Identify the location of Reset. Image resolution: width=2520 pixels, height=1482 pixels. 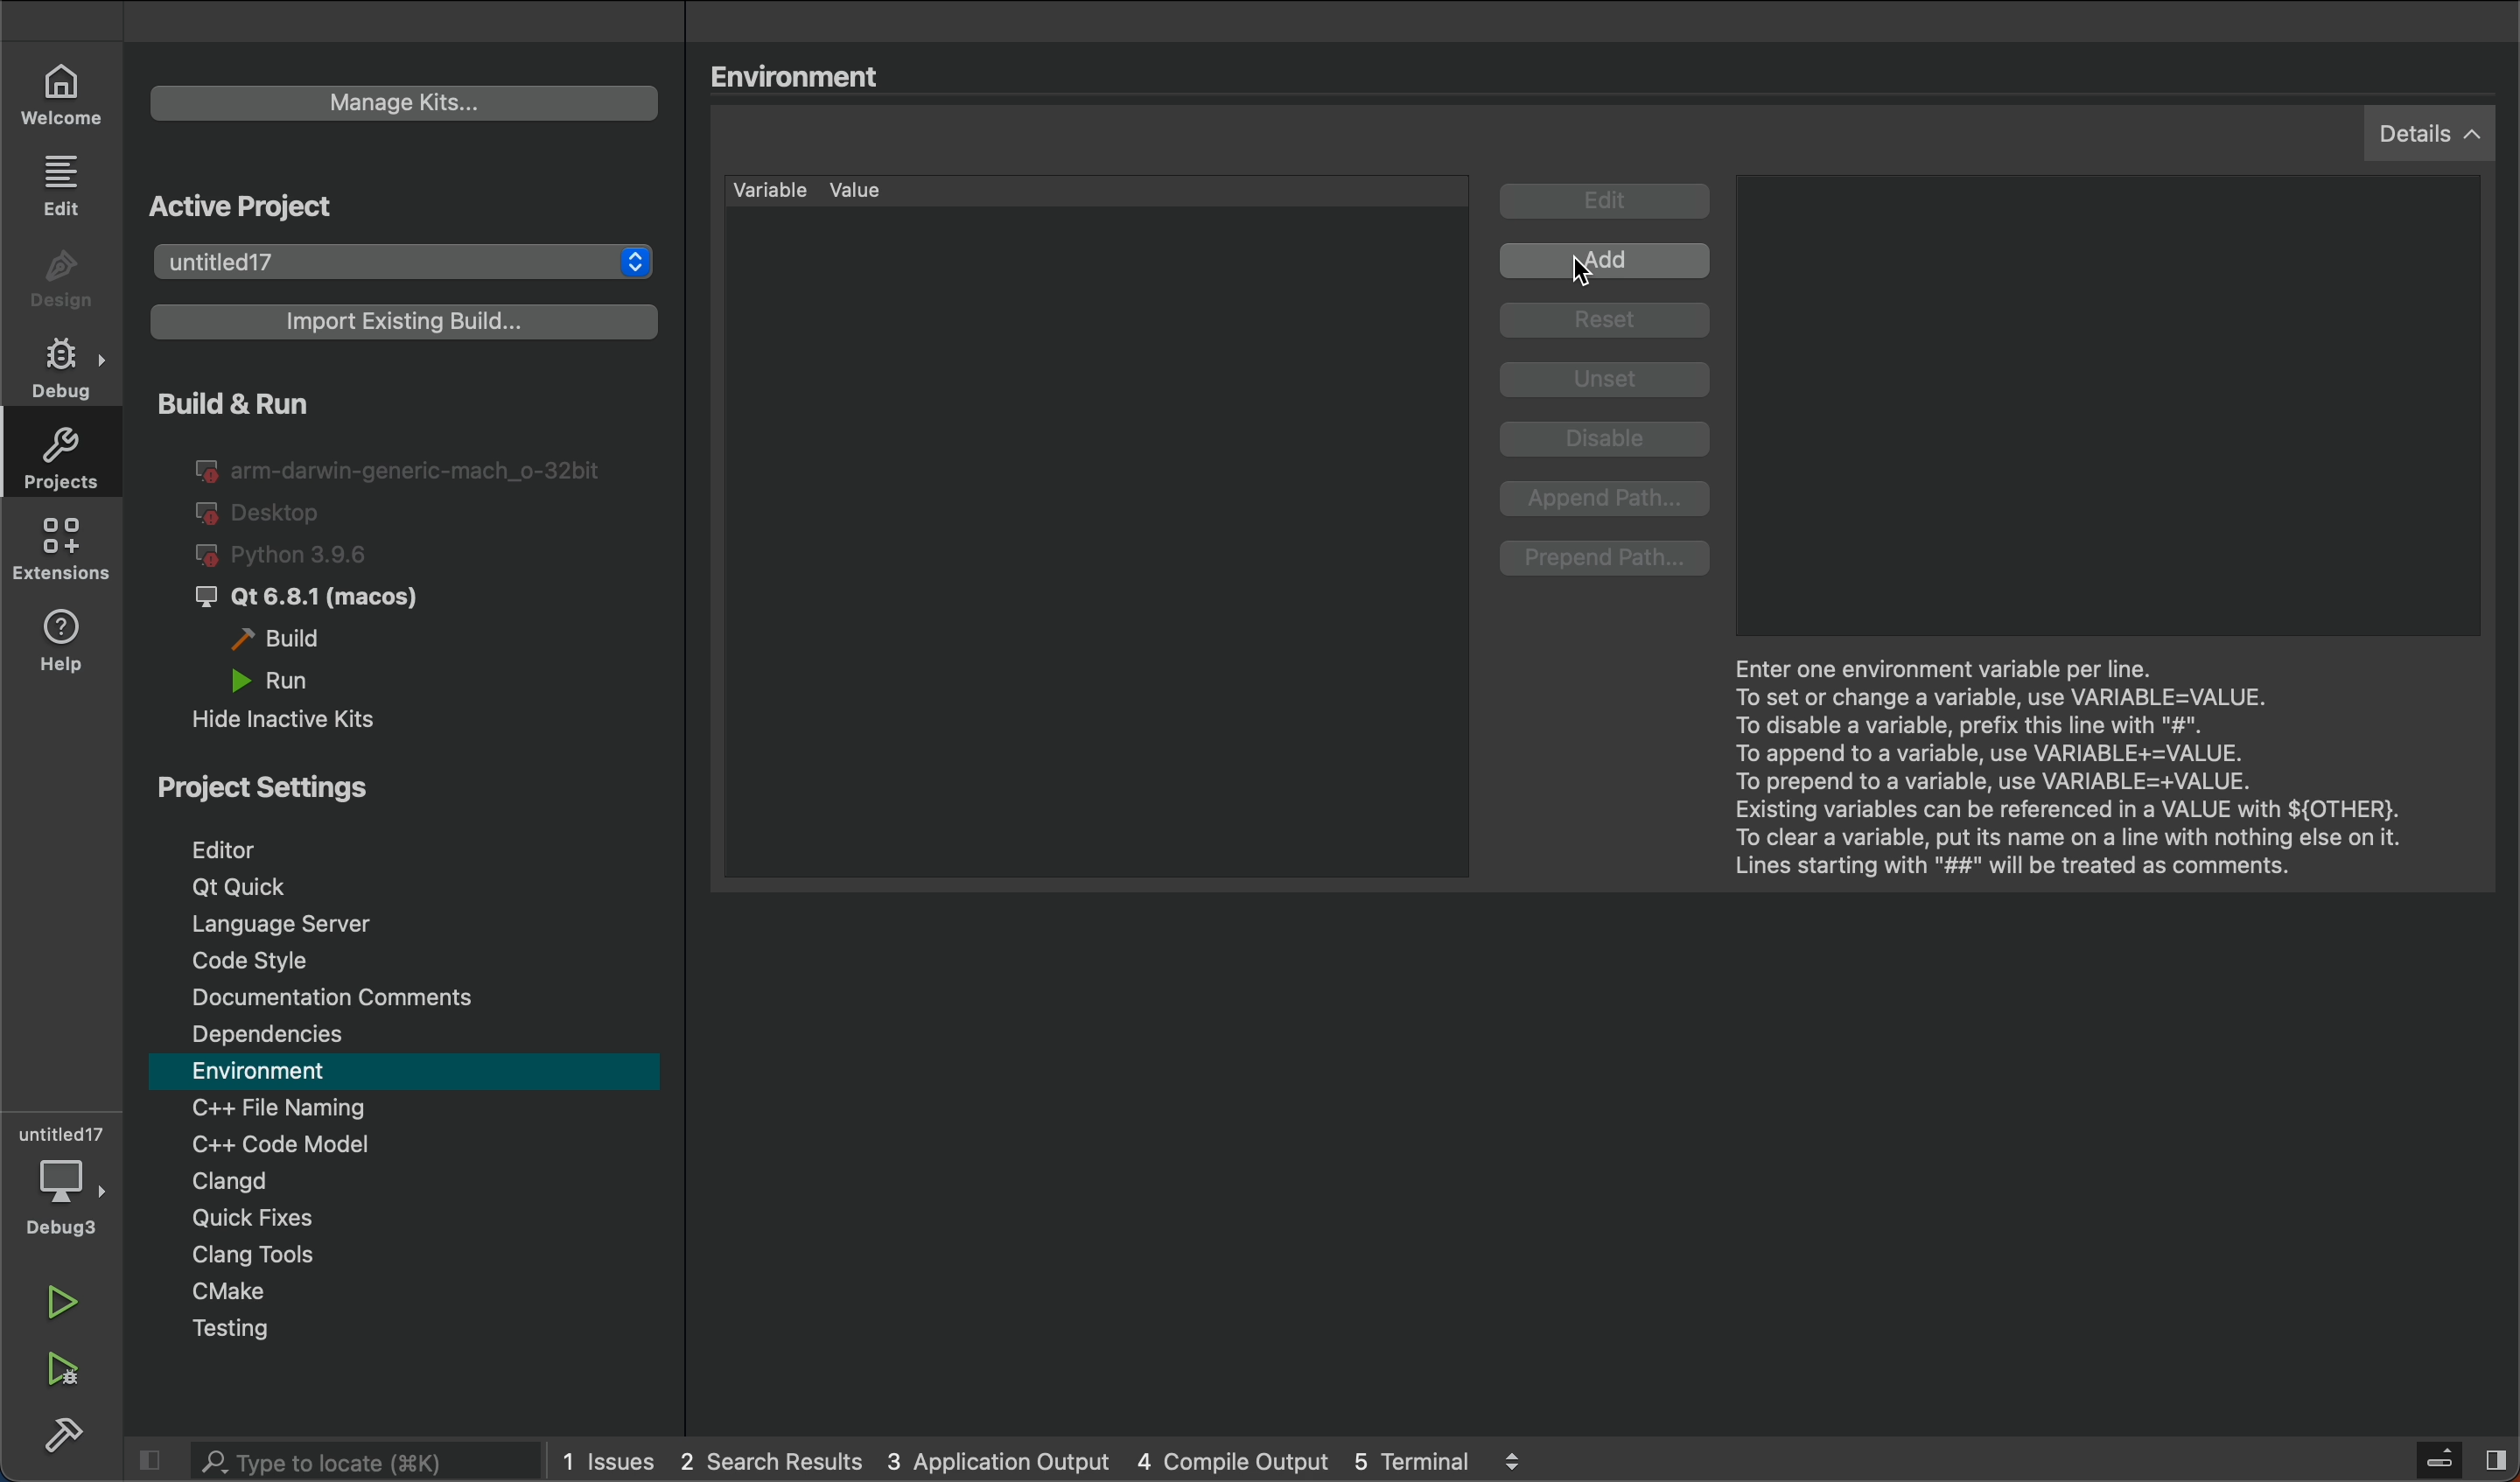
(1612, 323).